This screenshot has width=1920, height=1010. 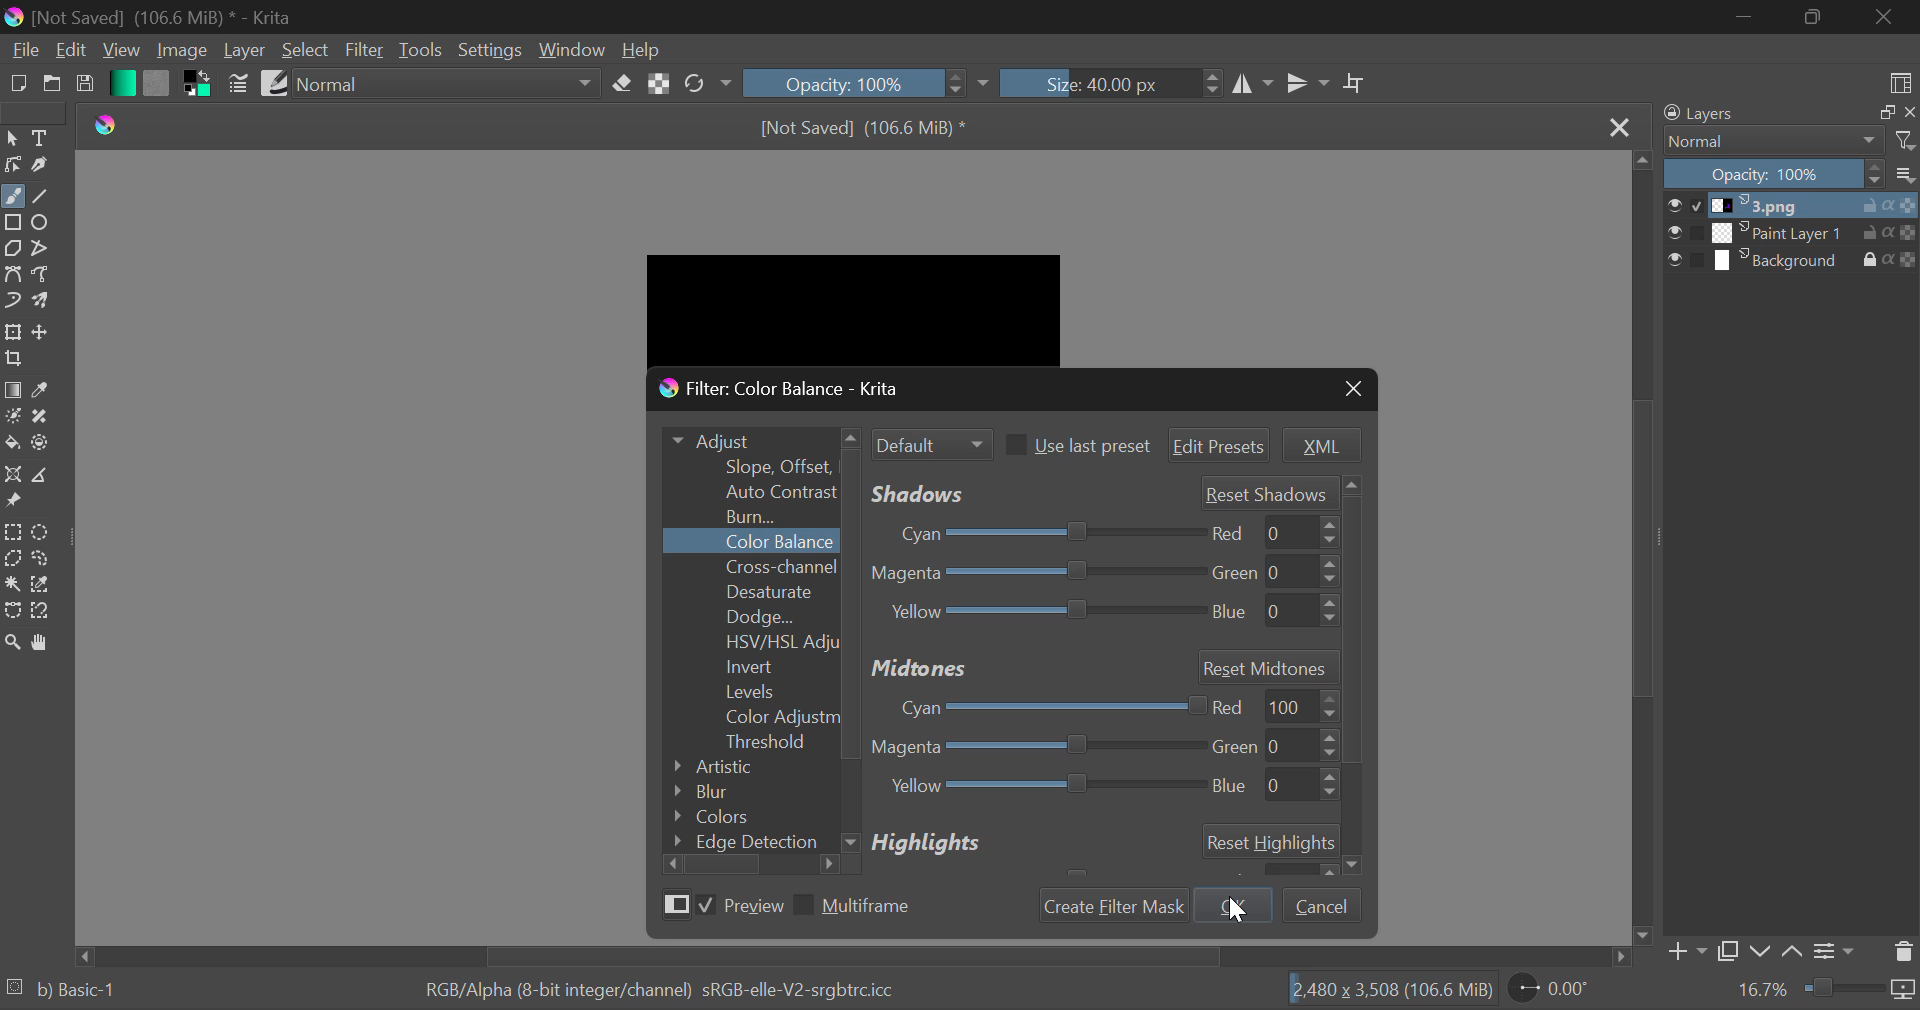 I want to click on Artistic, so click(x=741, y=767).